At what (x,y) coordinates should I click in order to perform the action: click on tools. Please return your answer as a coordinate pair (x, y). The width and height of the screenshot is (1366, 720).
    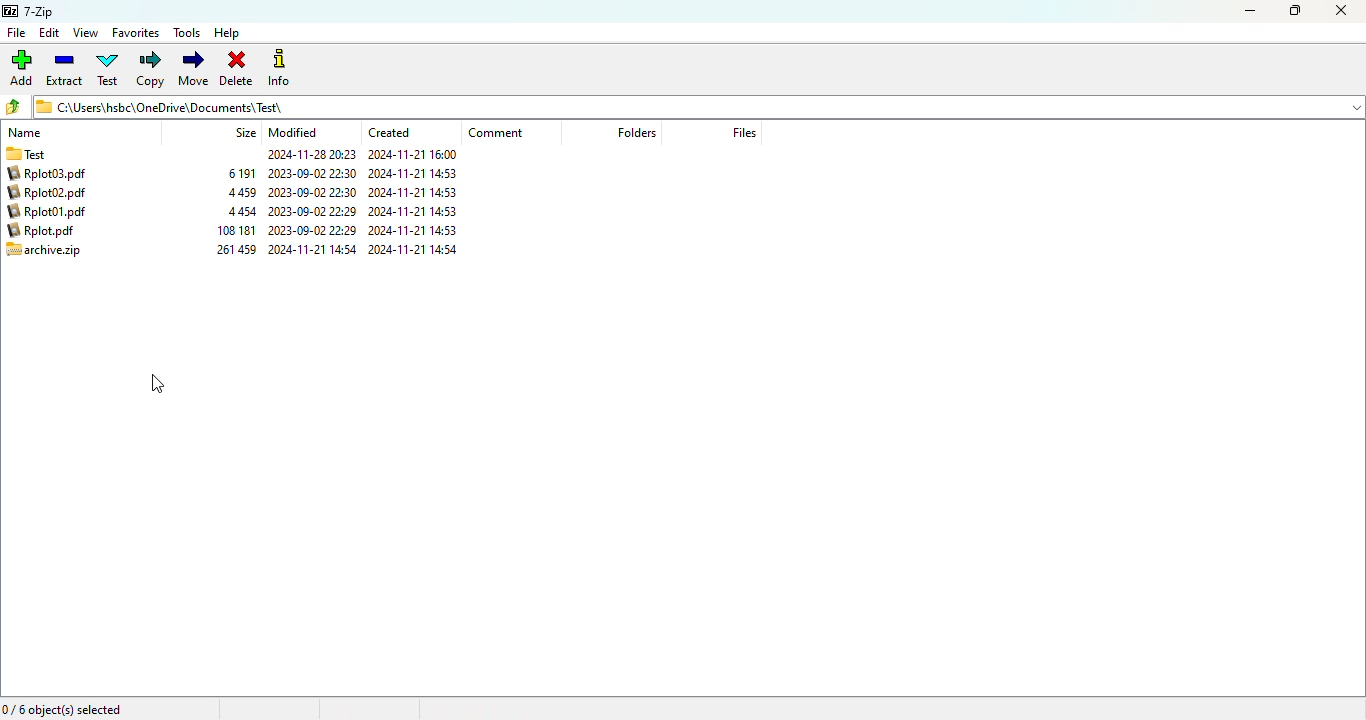
    Looking at the image, I should click on (187, 33).